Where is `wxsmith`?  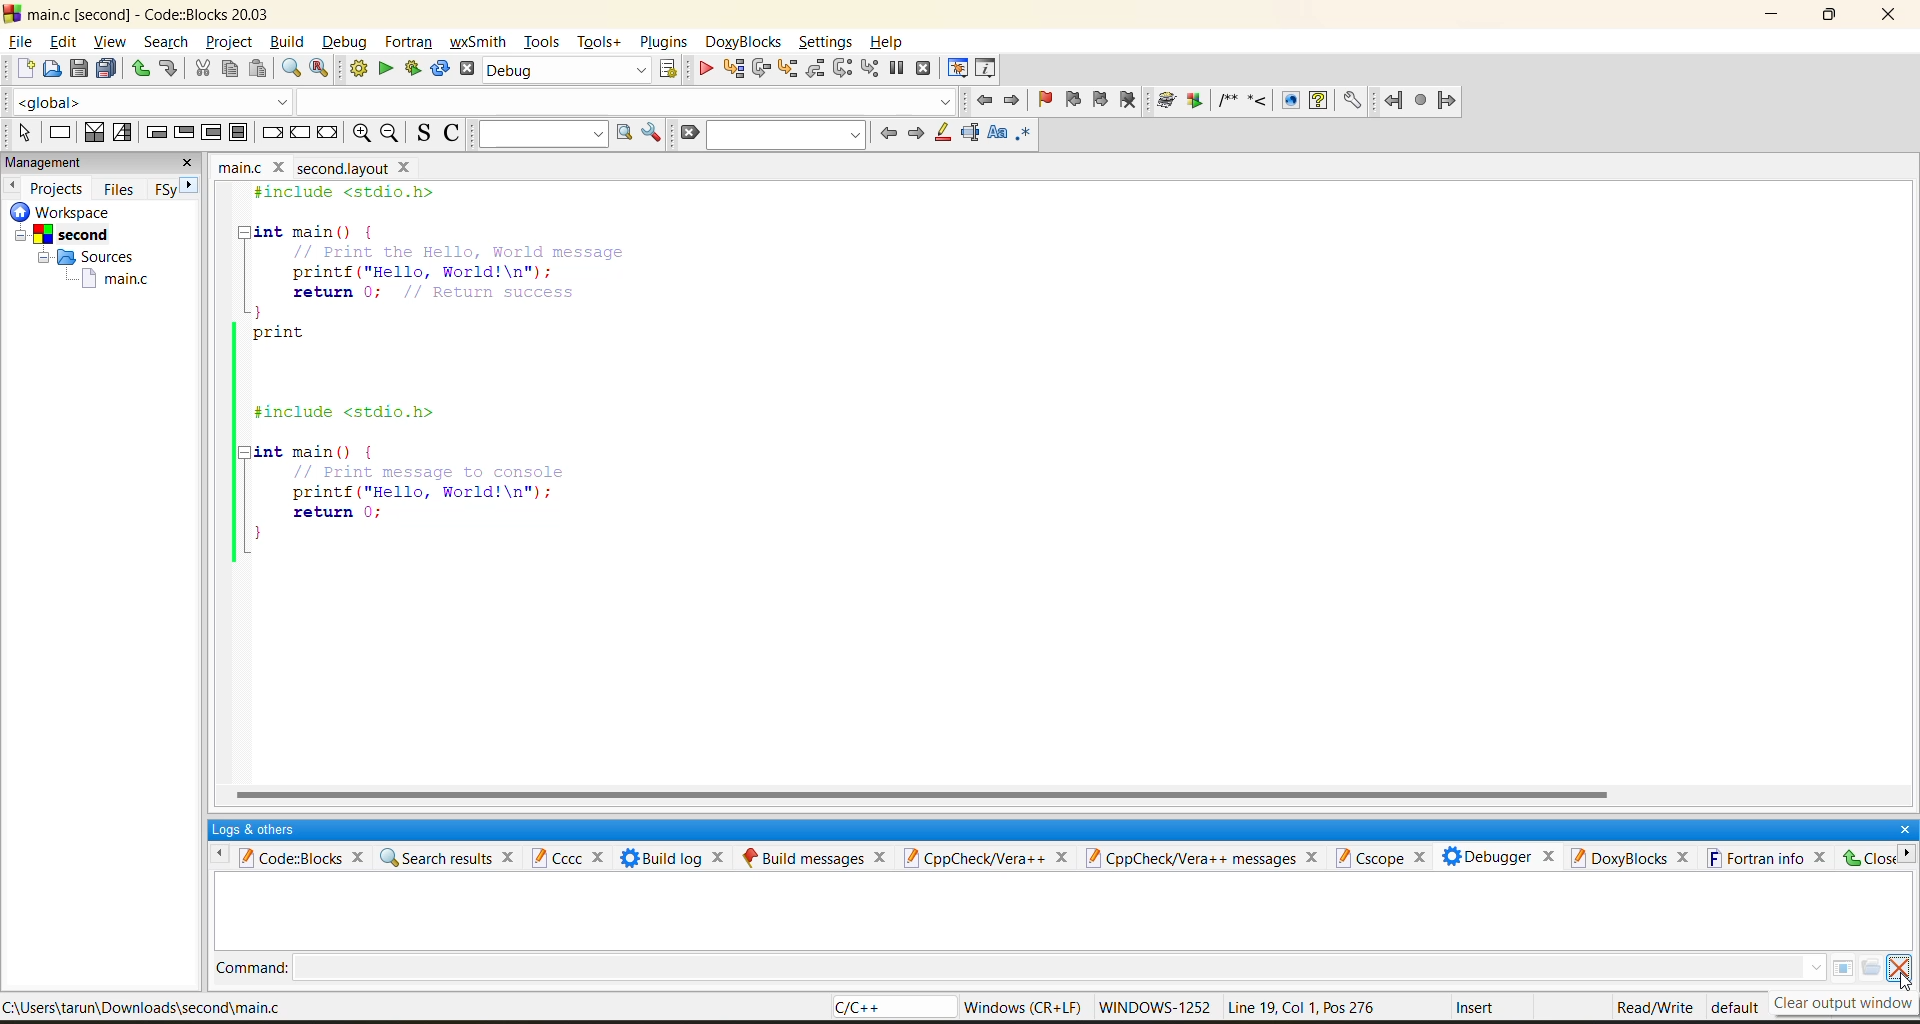 wxsmith is located at coordinates (478, 40).